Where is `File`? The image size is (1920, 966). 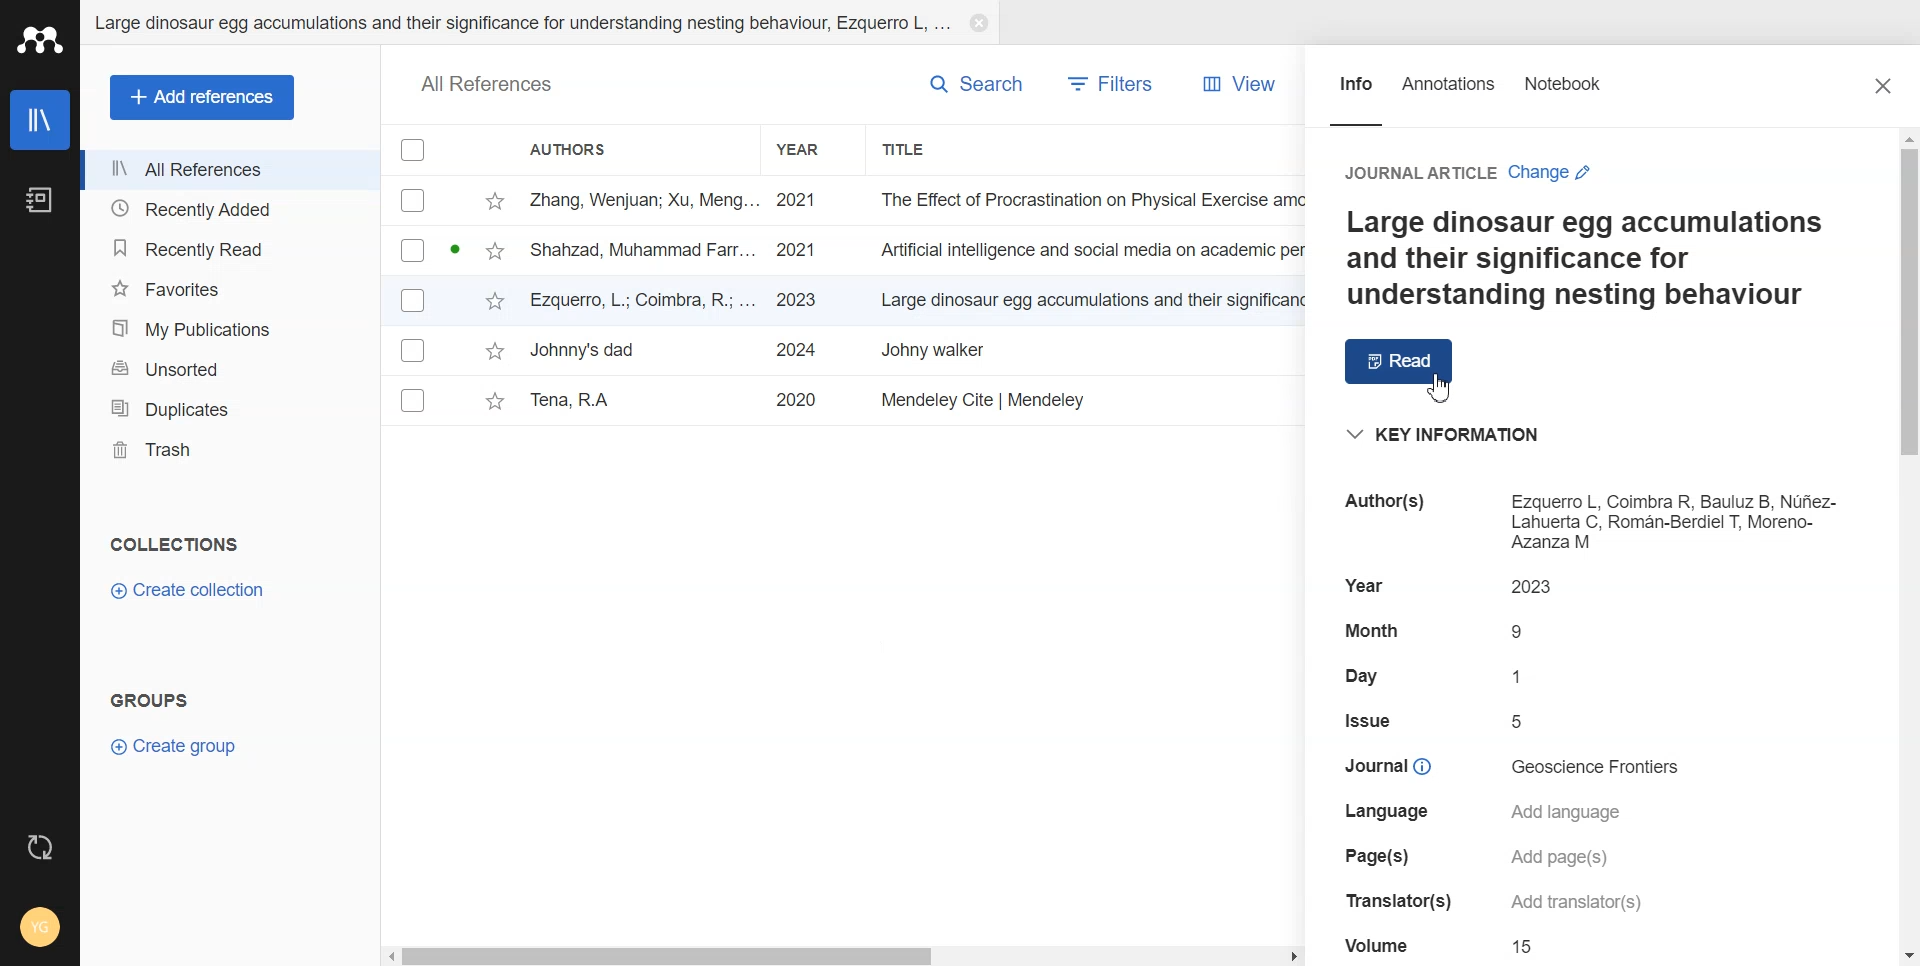
File is located at coordinates (912, 399).